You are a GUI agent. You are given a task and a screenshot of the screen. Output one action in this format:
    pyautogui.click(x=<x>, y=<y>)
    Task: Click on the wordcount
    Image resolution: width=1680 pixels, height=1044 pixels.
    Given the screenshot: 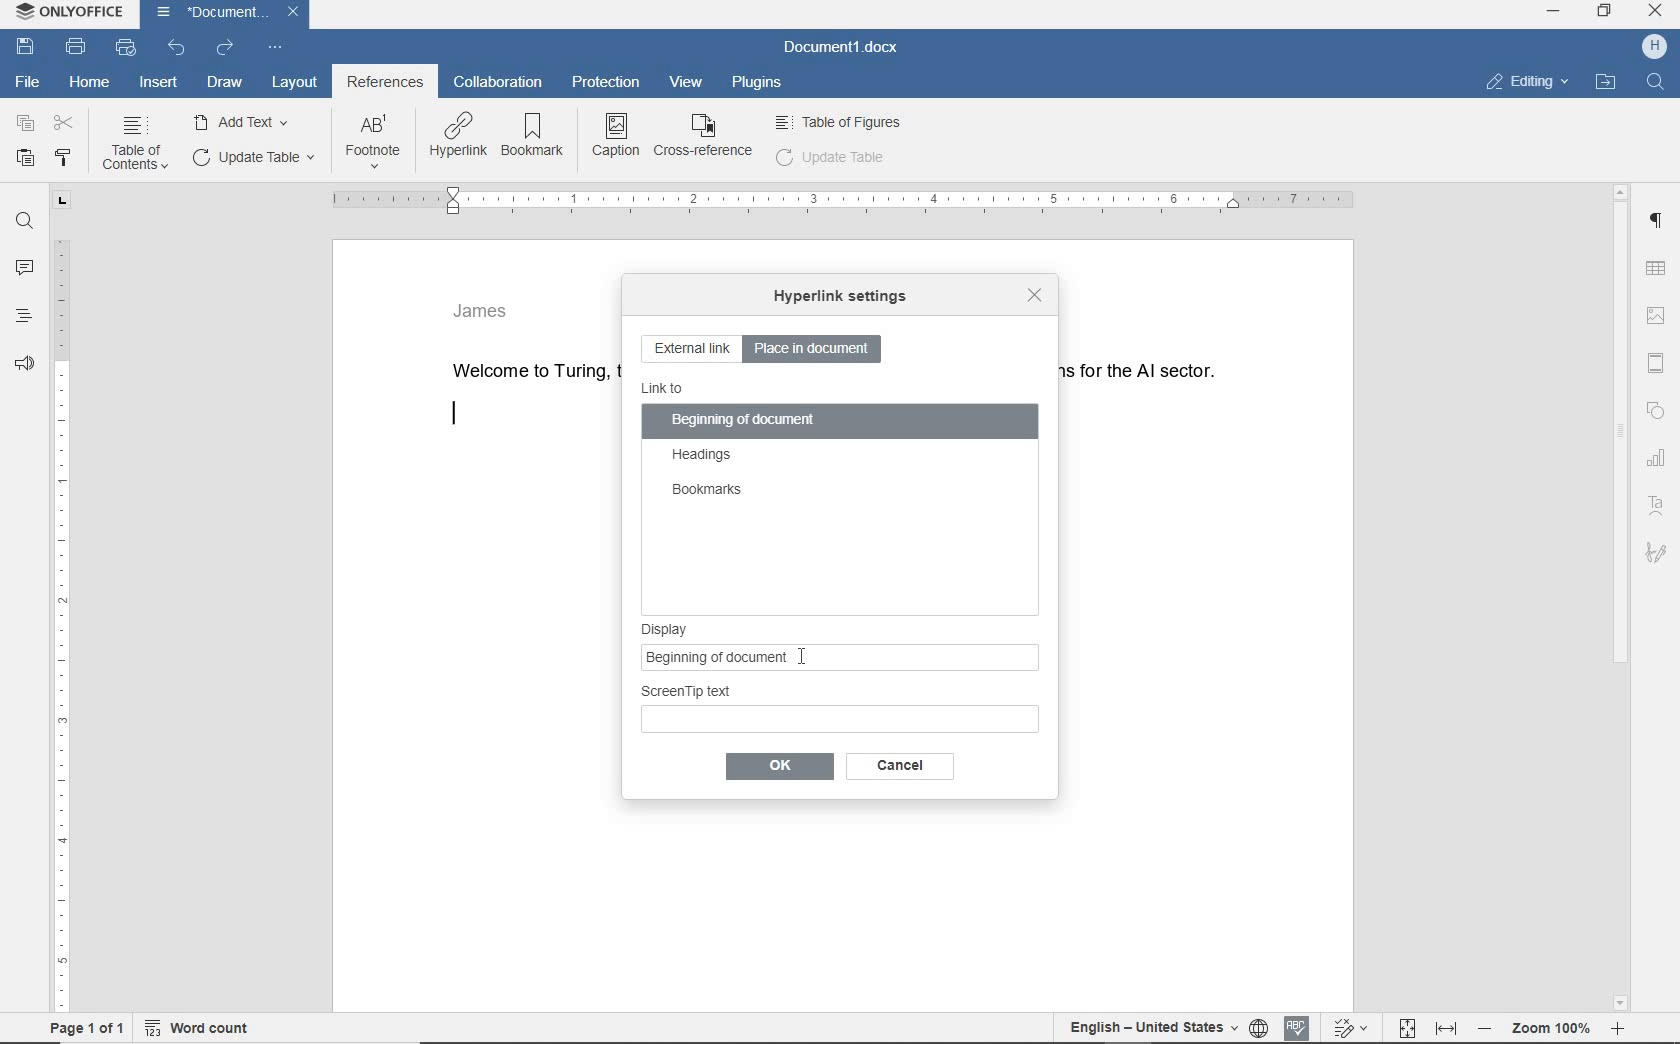 What is the action you would take?
    pyautogui.click(x=202, y=1028)
    